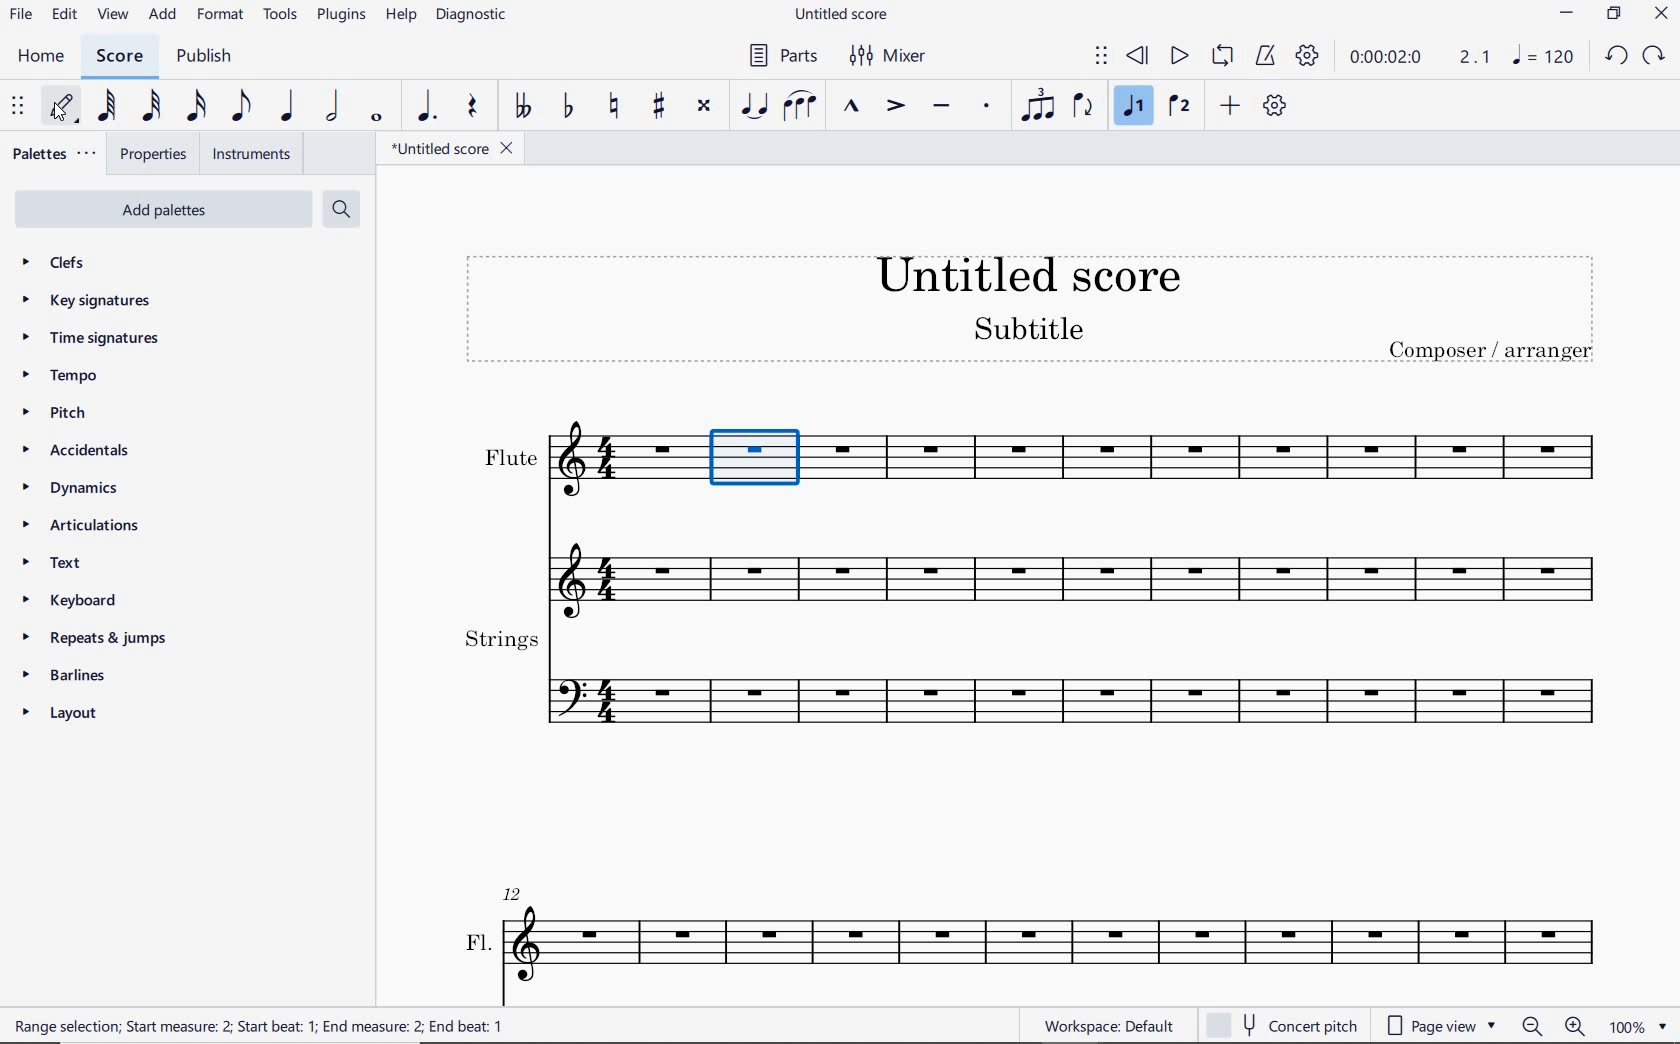 The width and height of the screenshot is (1680, 1044). What do you see at coordinates (1178, 107) in the screenshot?
I see `VOICE 2` at bounding box center [1178, 107].